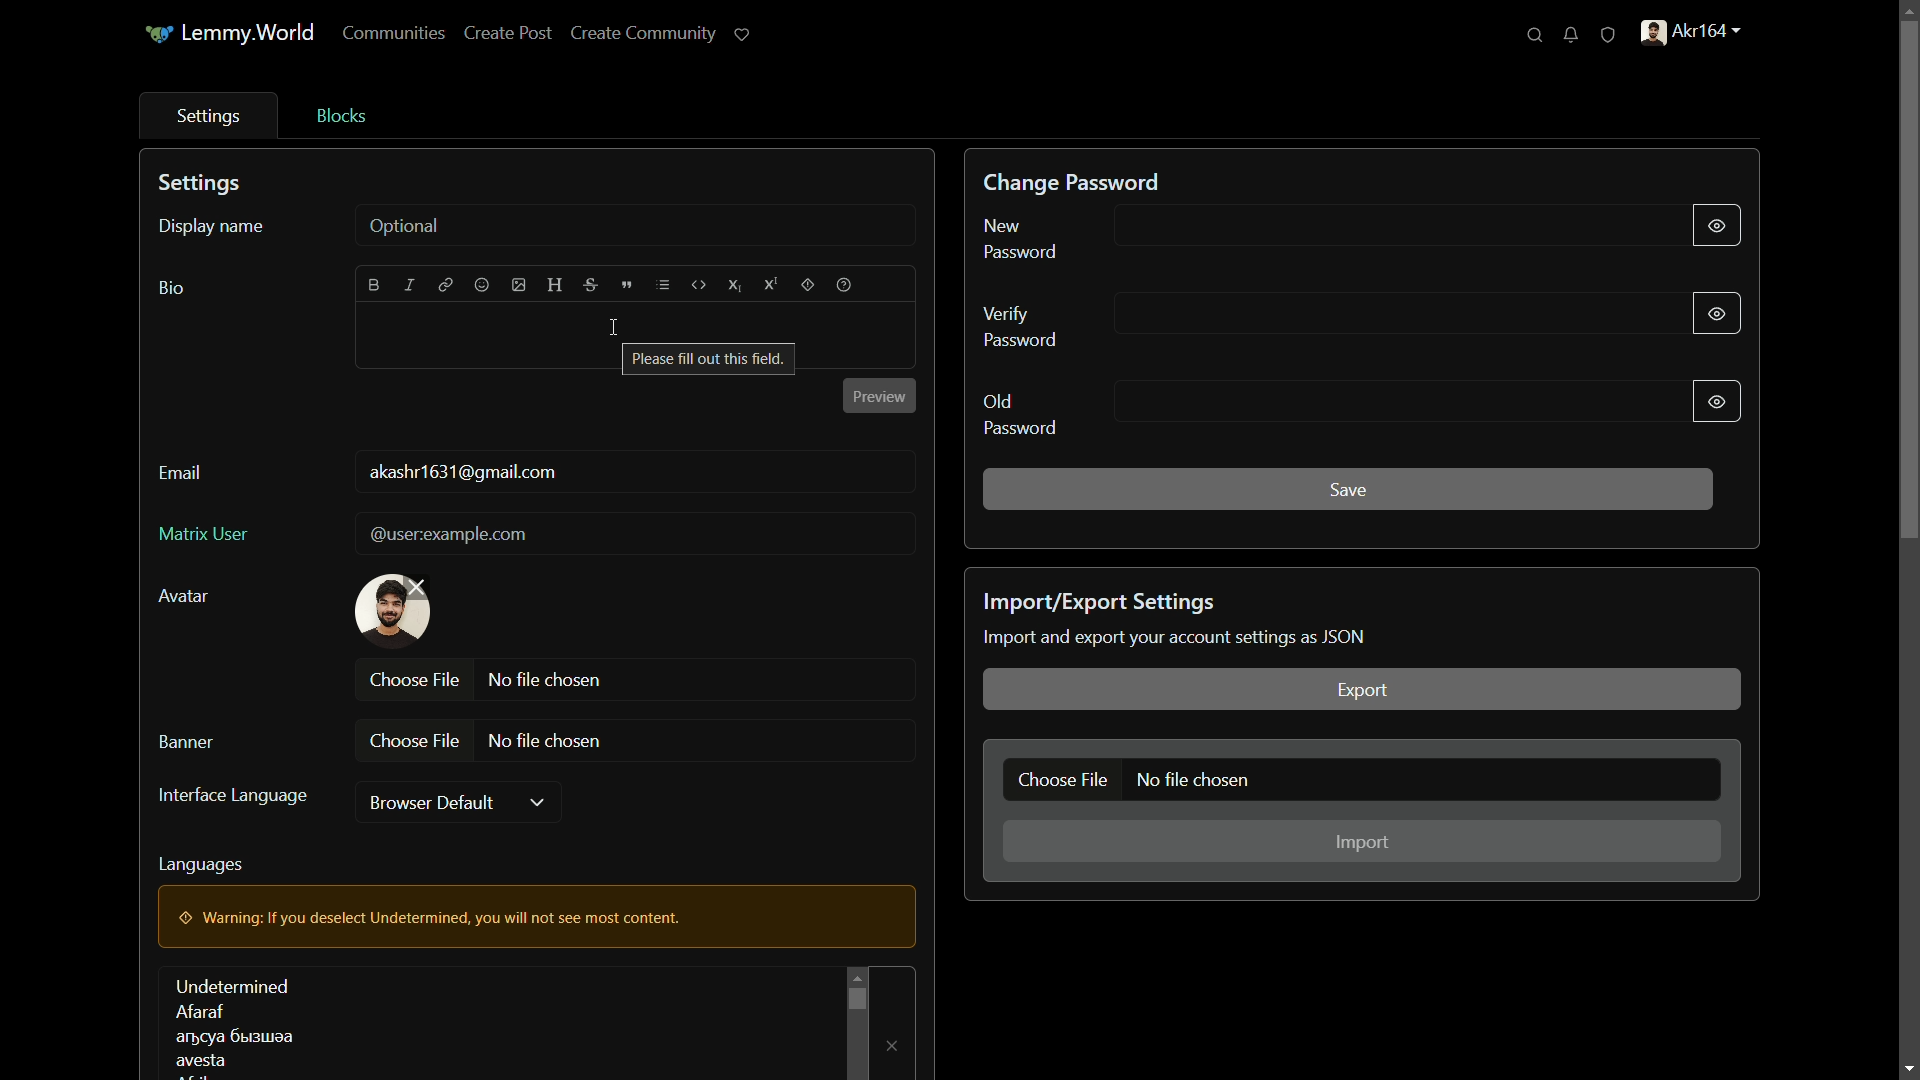 The height and width of the screenshot is (1080, 1920). What do you see at coordinates (409, 285) in the screenshot?
I see `italic` at bounding box center [409, 285].